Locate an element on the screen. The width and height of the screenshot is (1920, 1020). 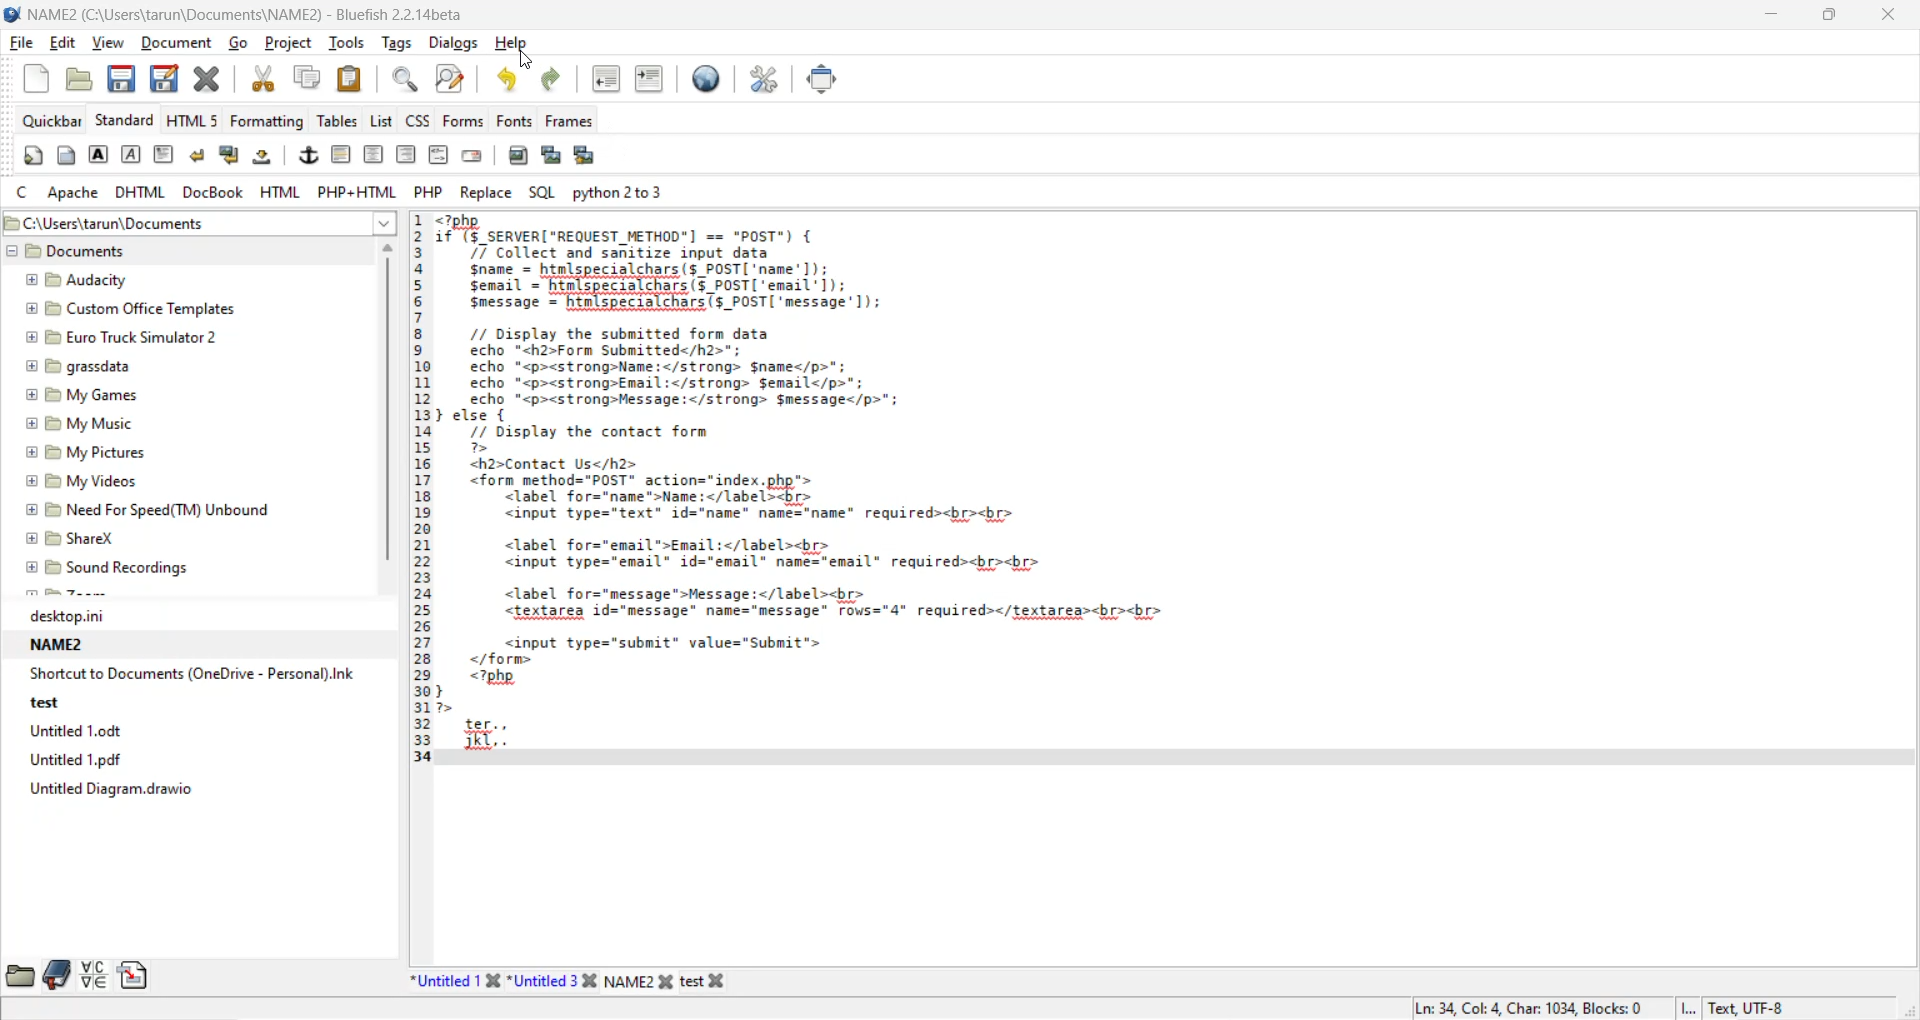
Untitled Diagram. draws is located at coordinates (95, 792).